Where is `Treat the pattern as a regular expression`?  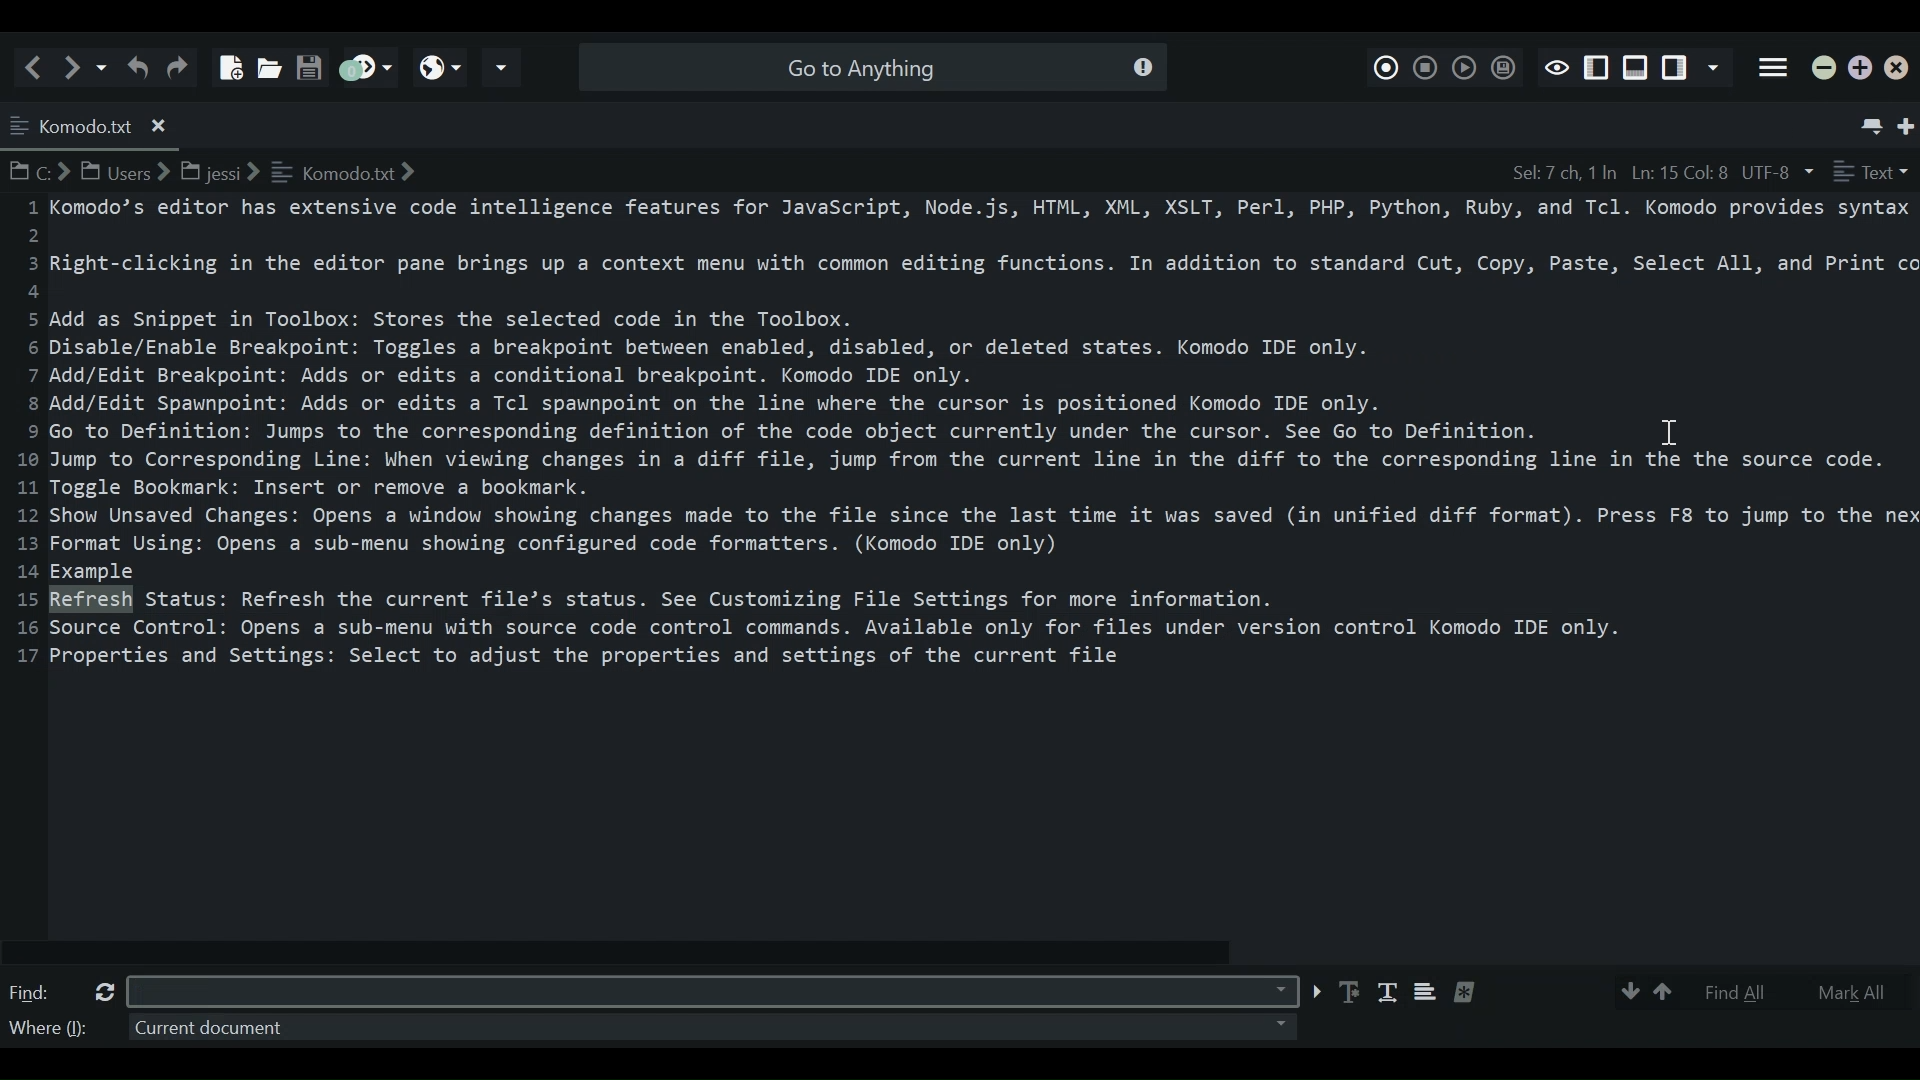 Treat the pattern as a regular expression is located at coordinates (1472, 992).